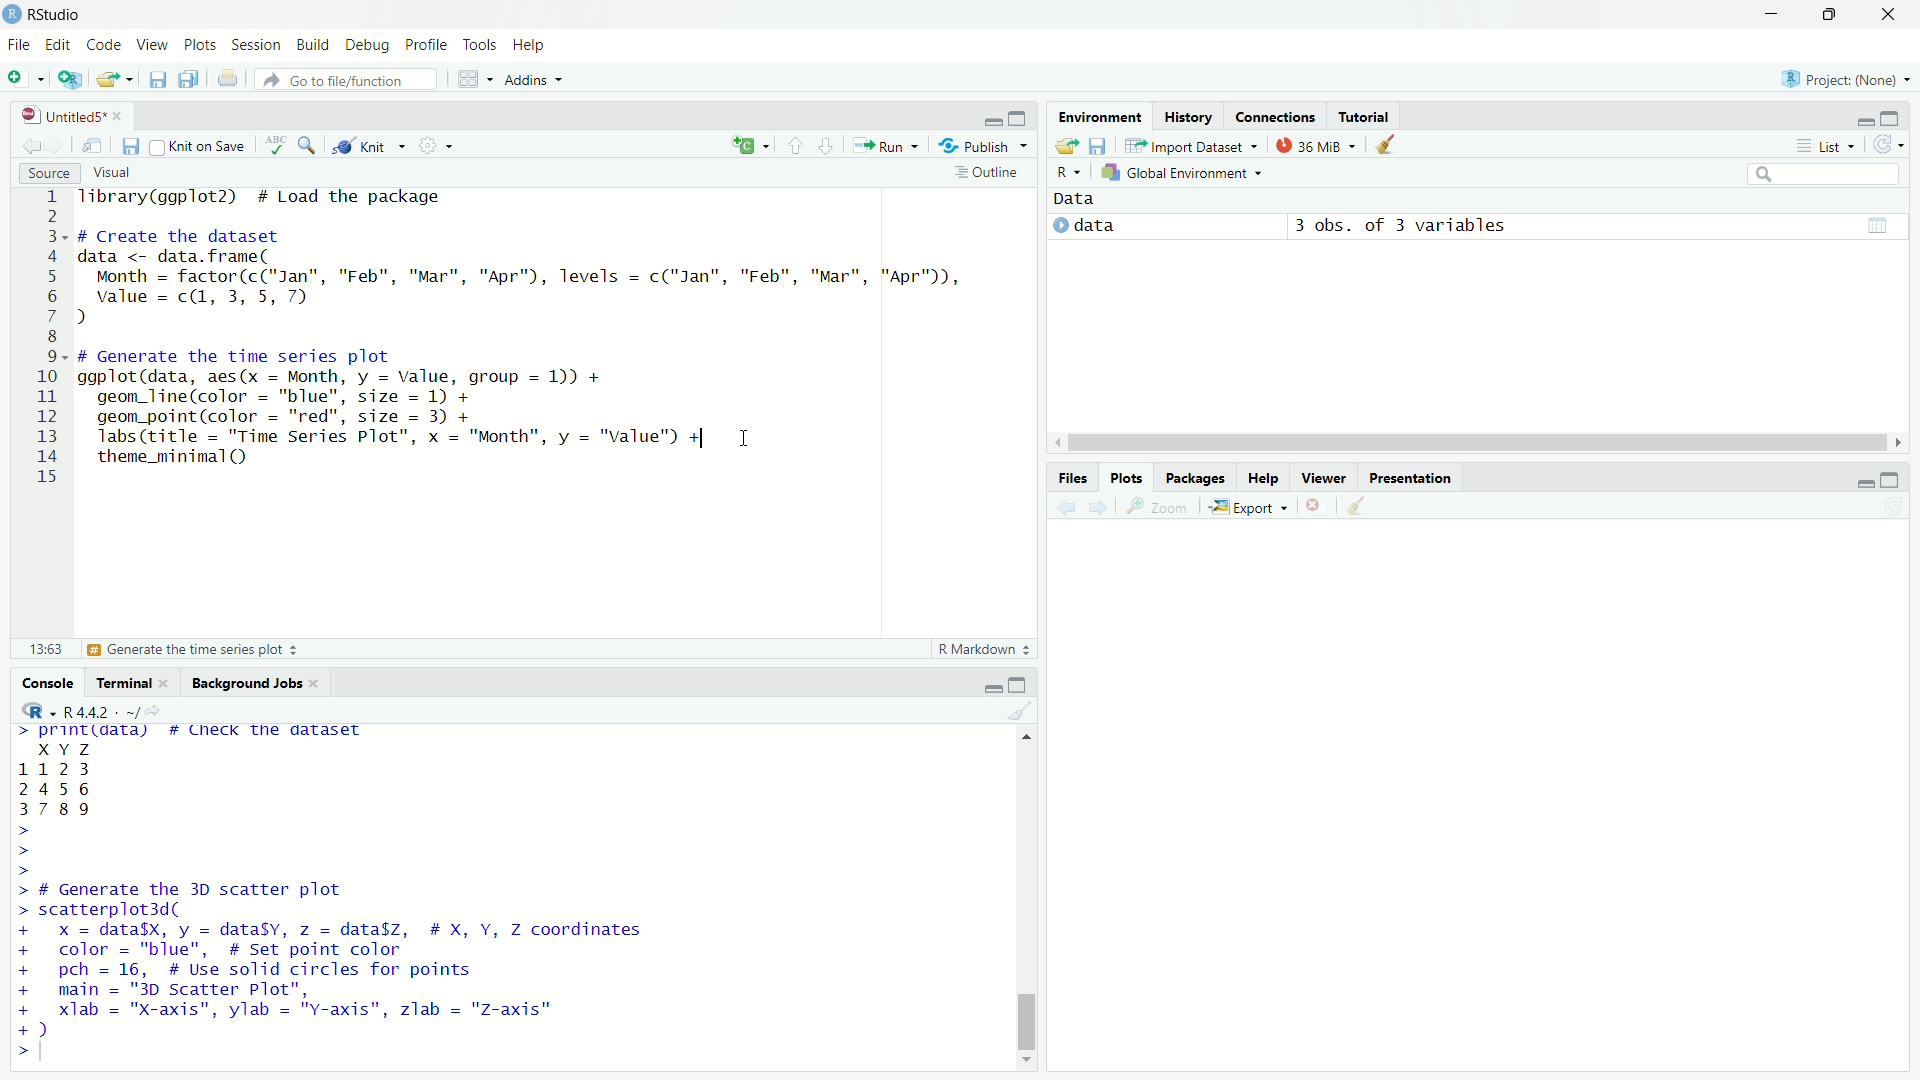 Image resolution: width=1920 pixels, height=1080 pixels. I want to click on global environment, so click(1186, 174).